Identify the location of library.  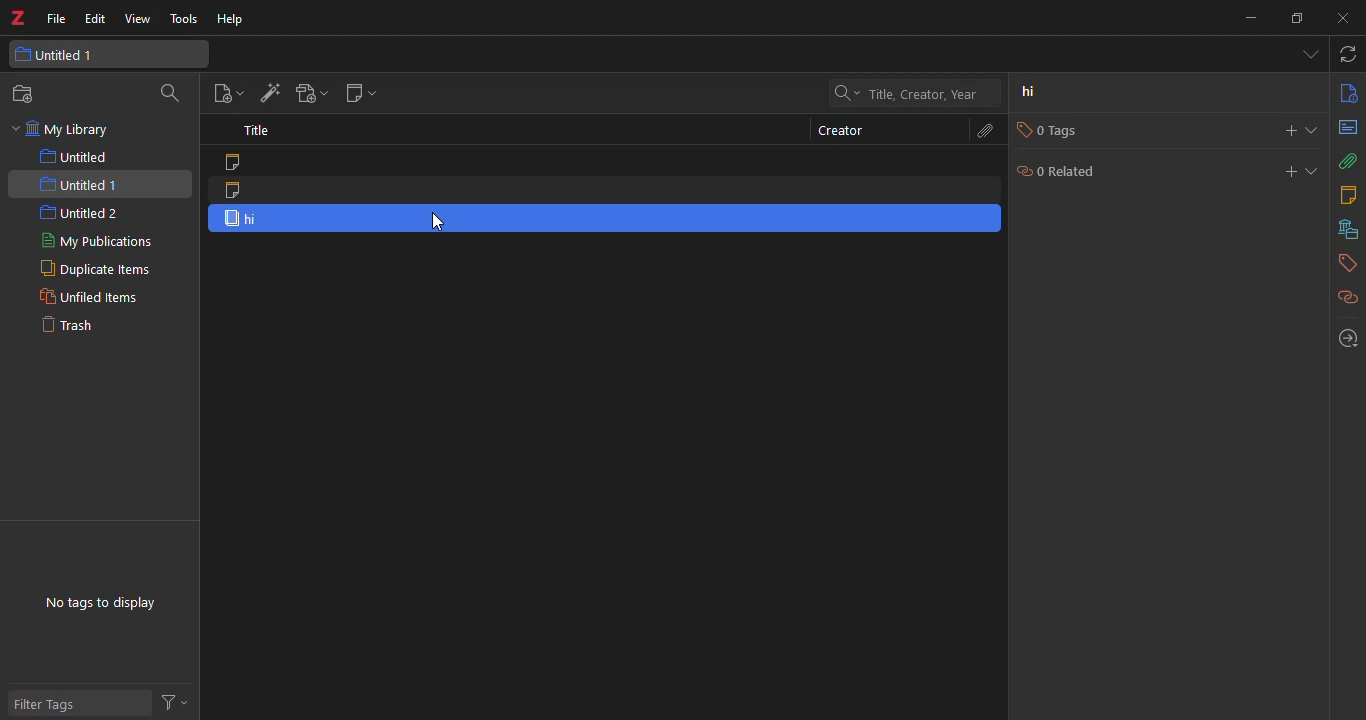
(1346, 229).